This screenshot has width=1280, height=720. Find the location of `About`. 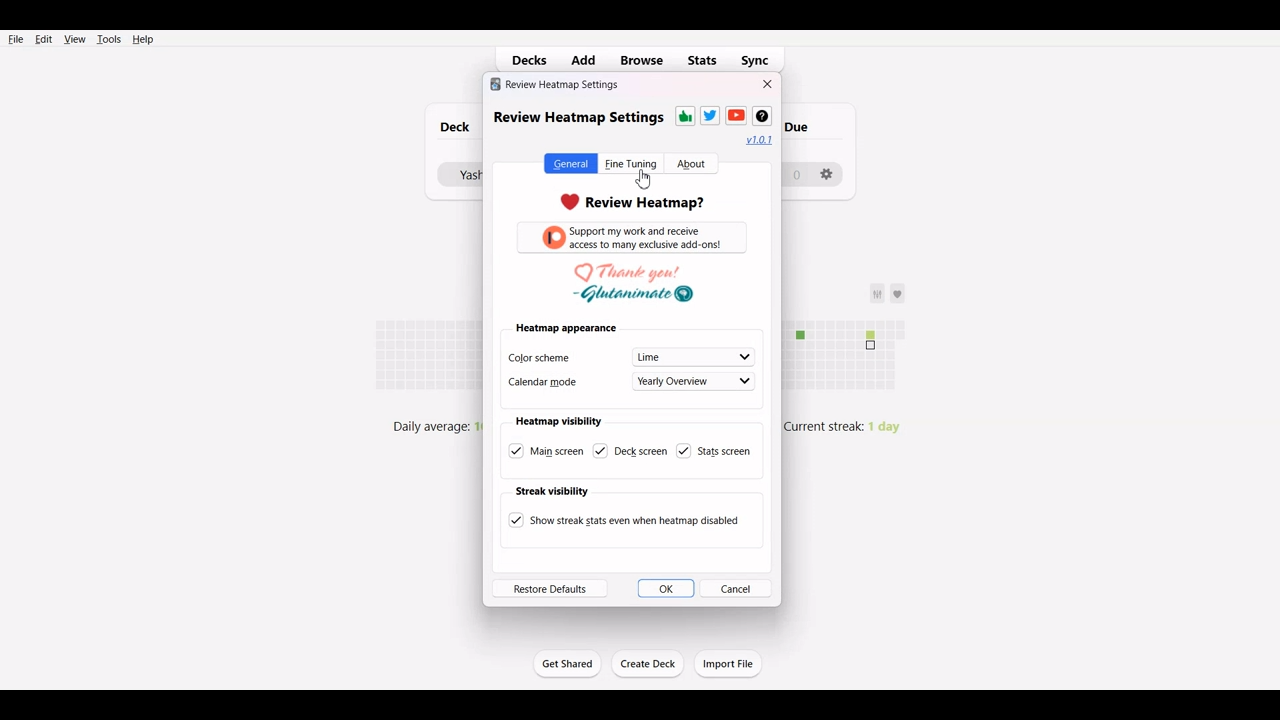

About is located at coordinates (691, 164).